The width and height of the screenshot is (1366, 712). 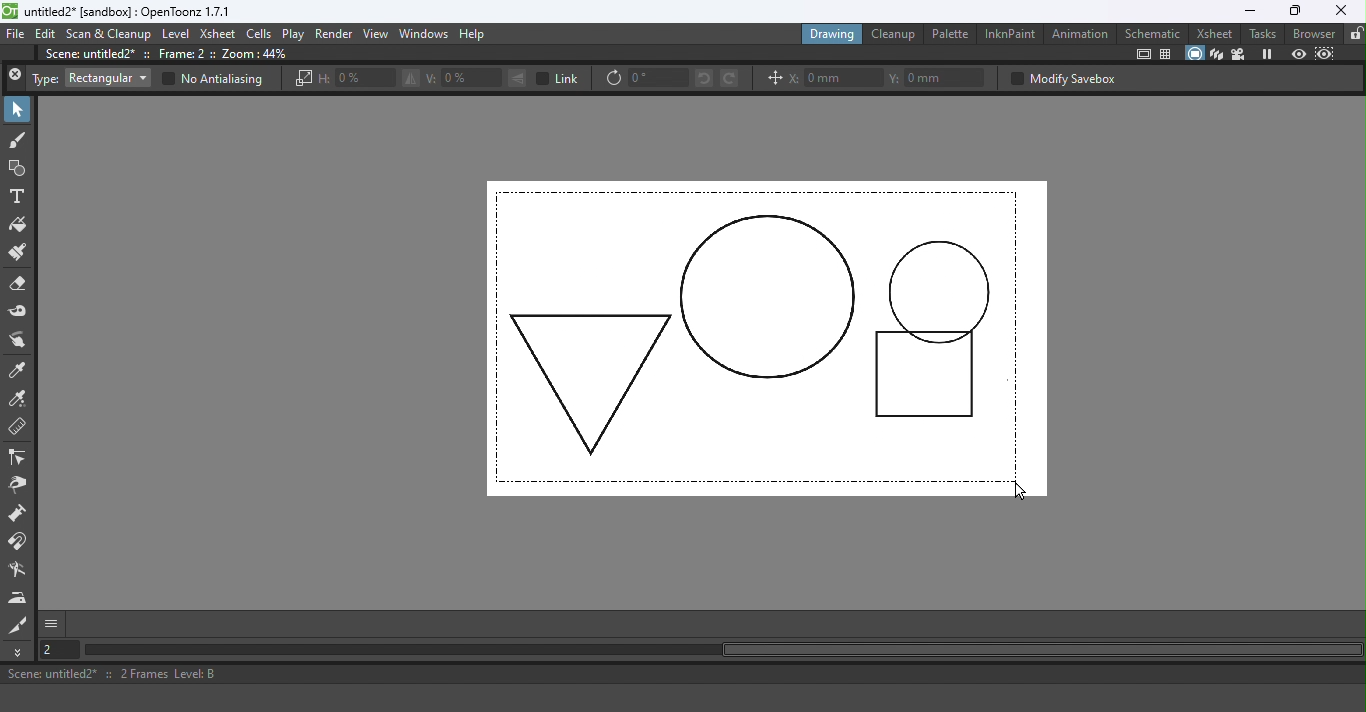 I want to click on Level, so click(x=175, y=35).